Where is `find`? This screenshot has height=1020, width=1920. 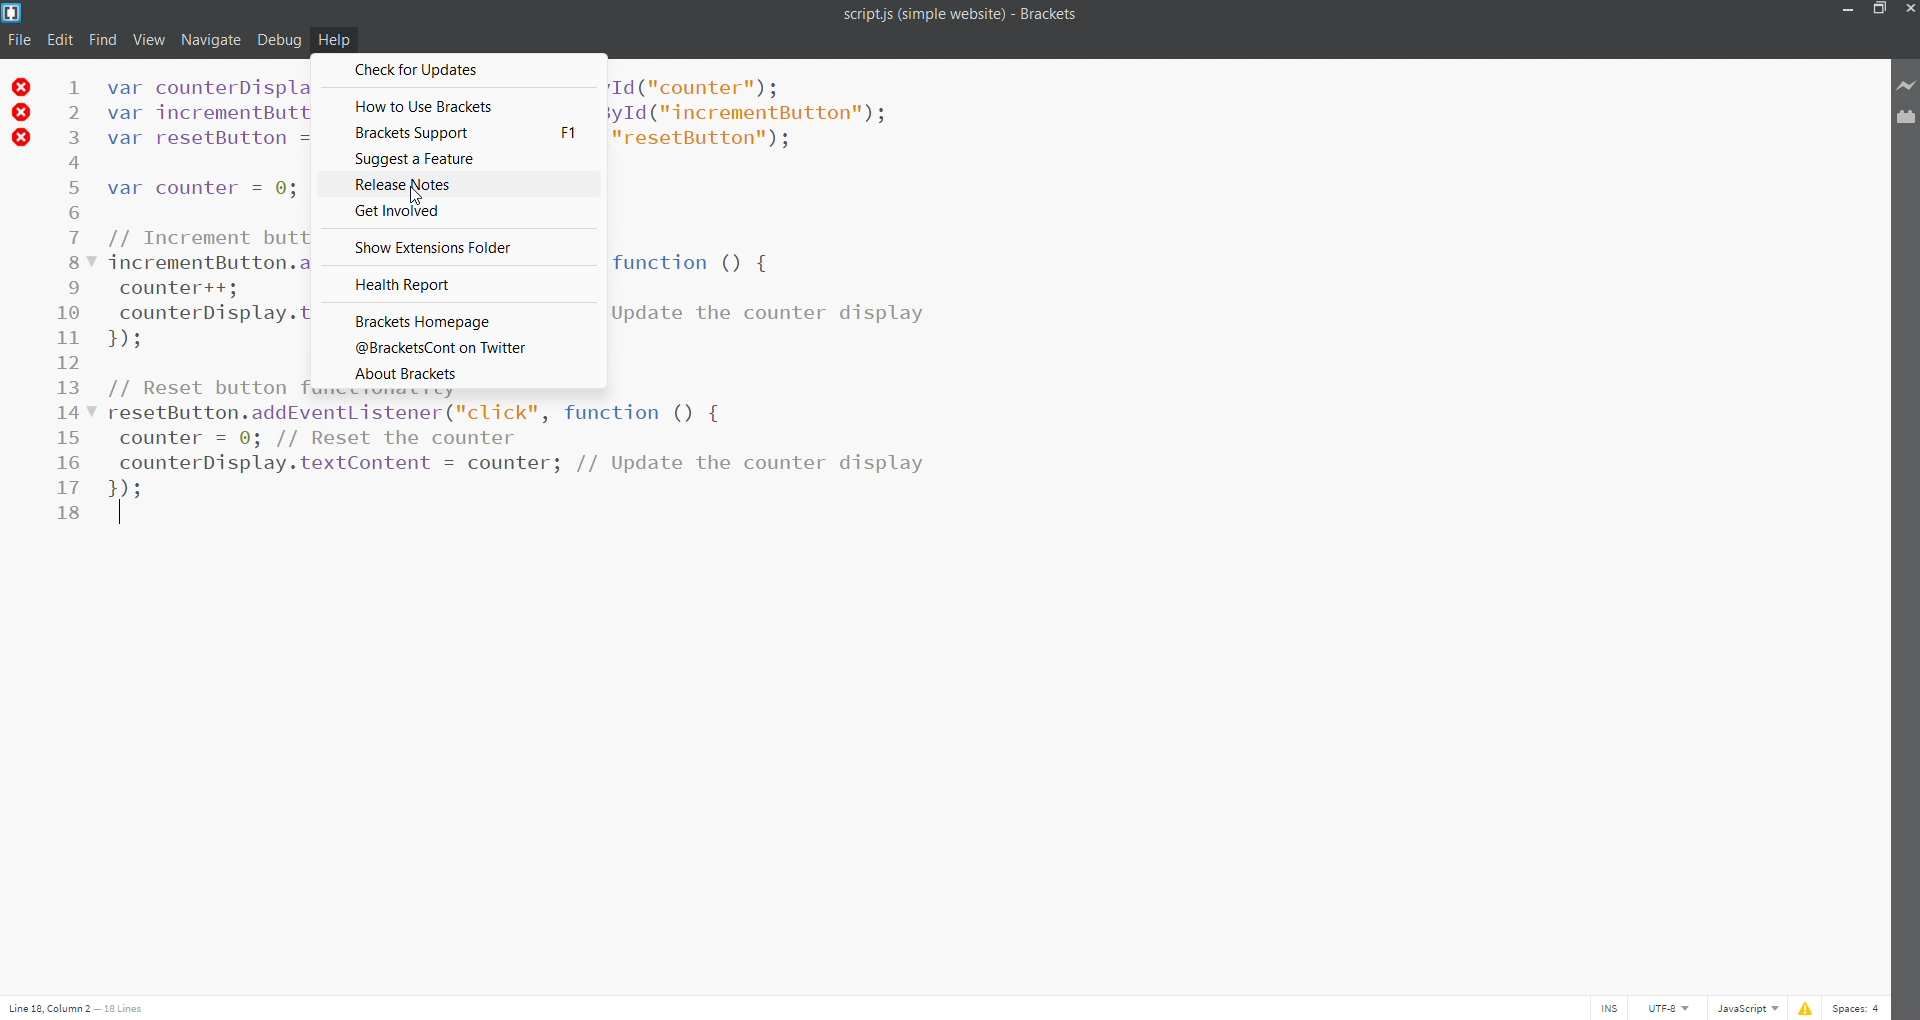 find is located at coordinates (104, 39).